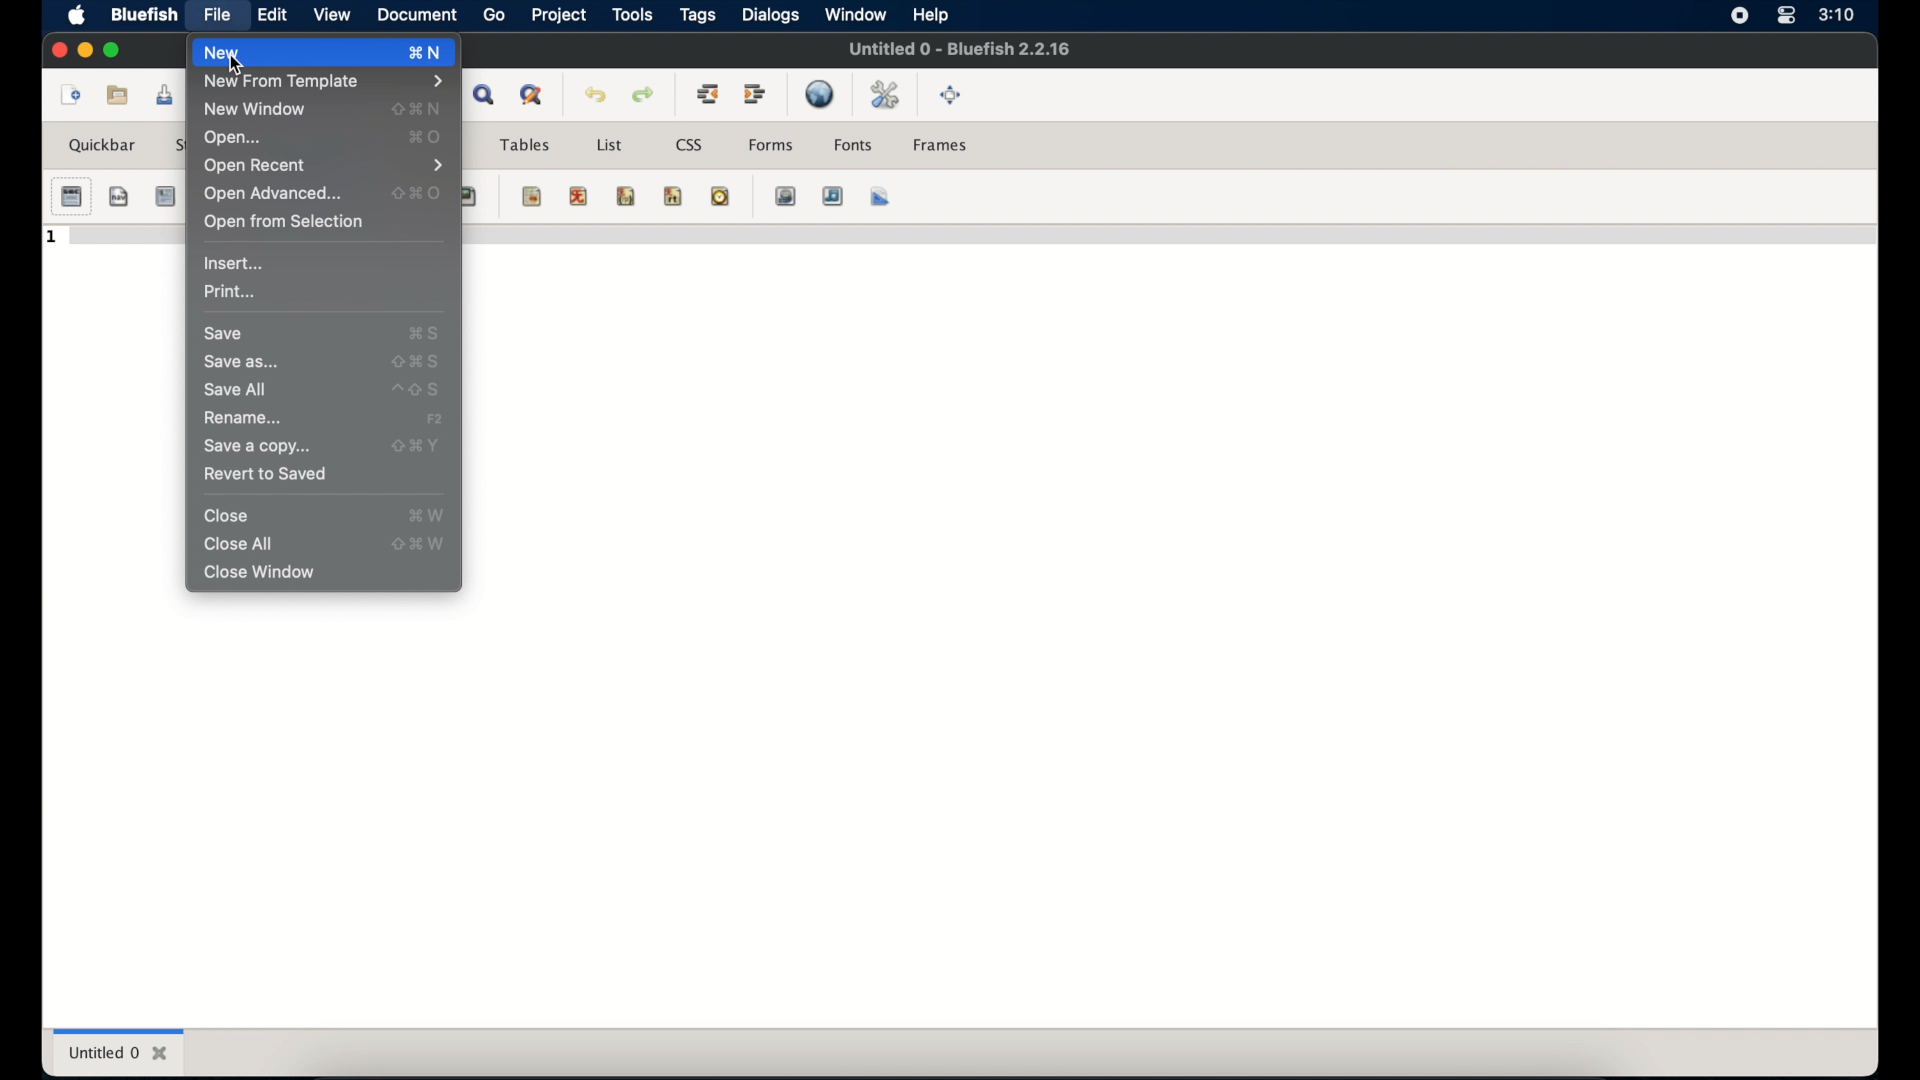 The width and height of the screenshot is (1920, 1080). I want to click on close all , so click(239, 544).